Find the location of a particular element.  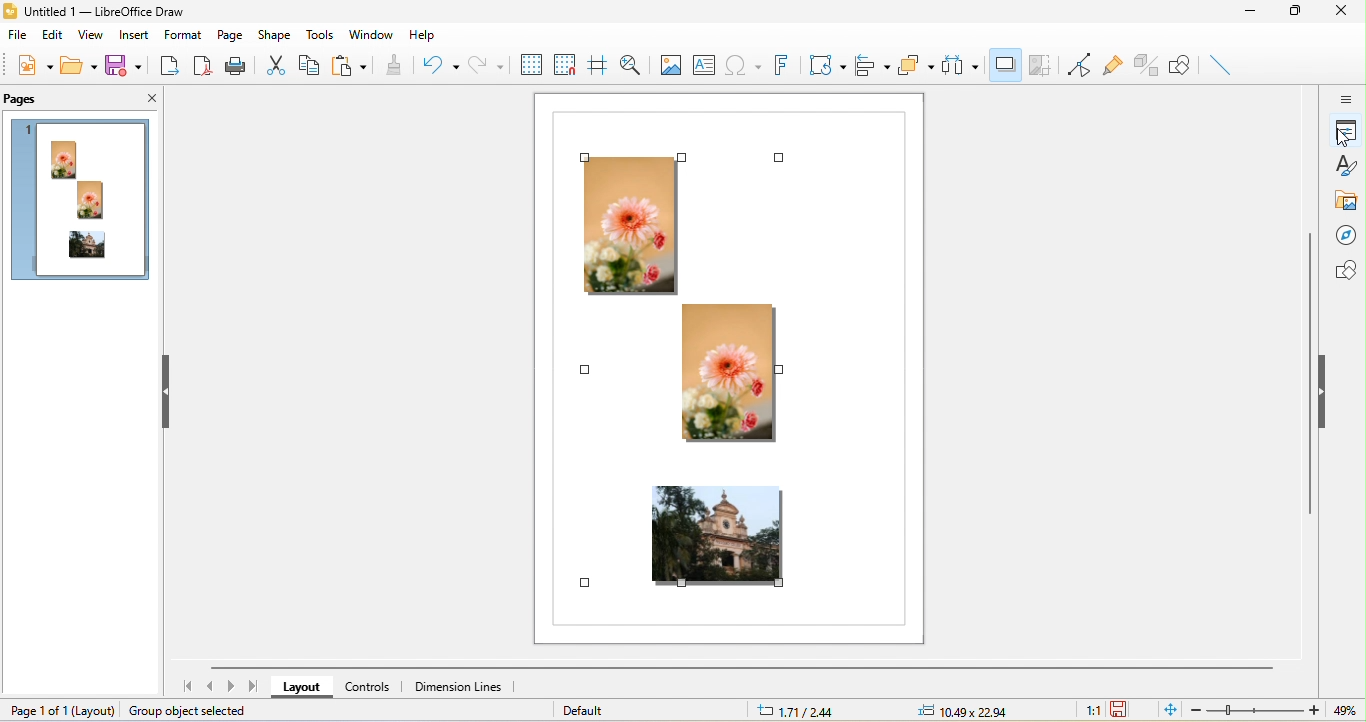

page is located at coordinates (228, 35).